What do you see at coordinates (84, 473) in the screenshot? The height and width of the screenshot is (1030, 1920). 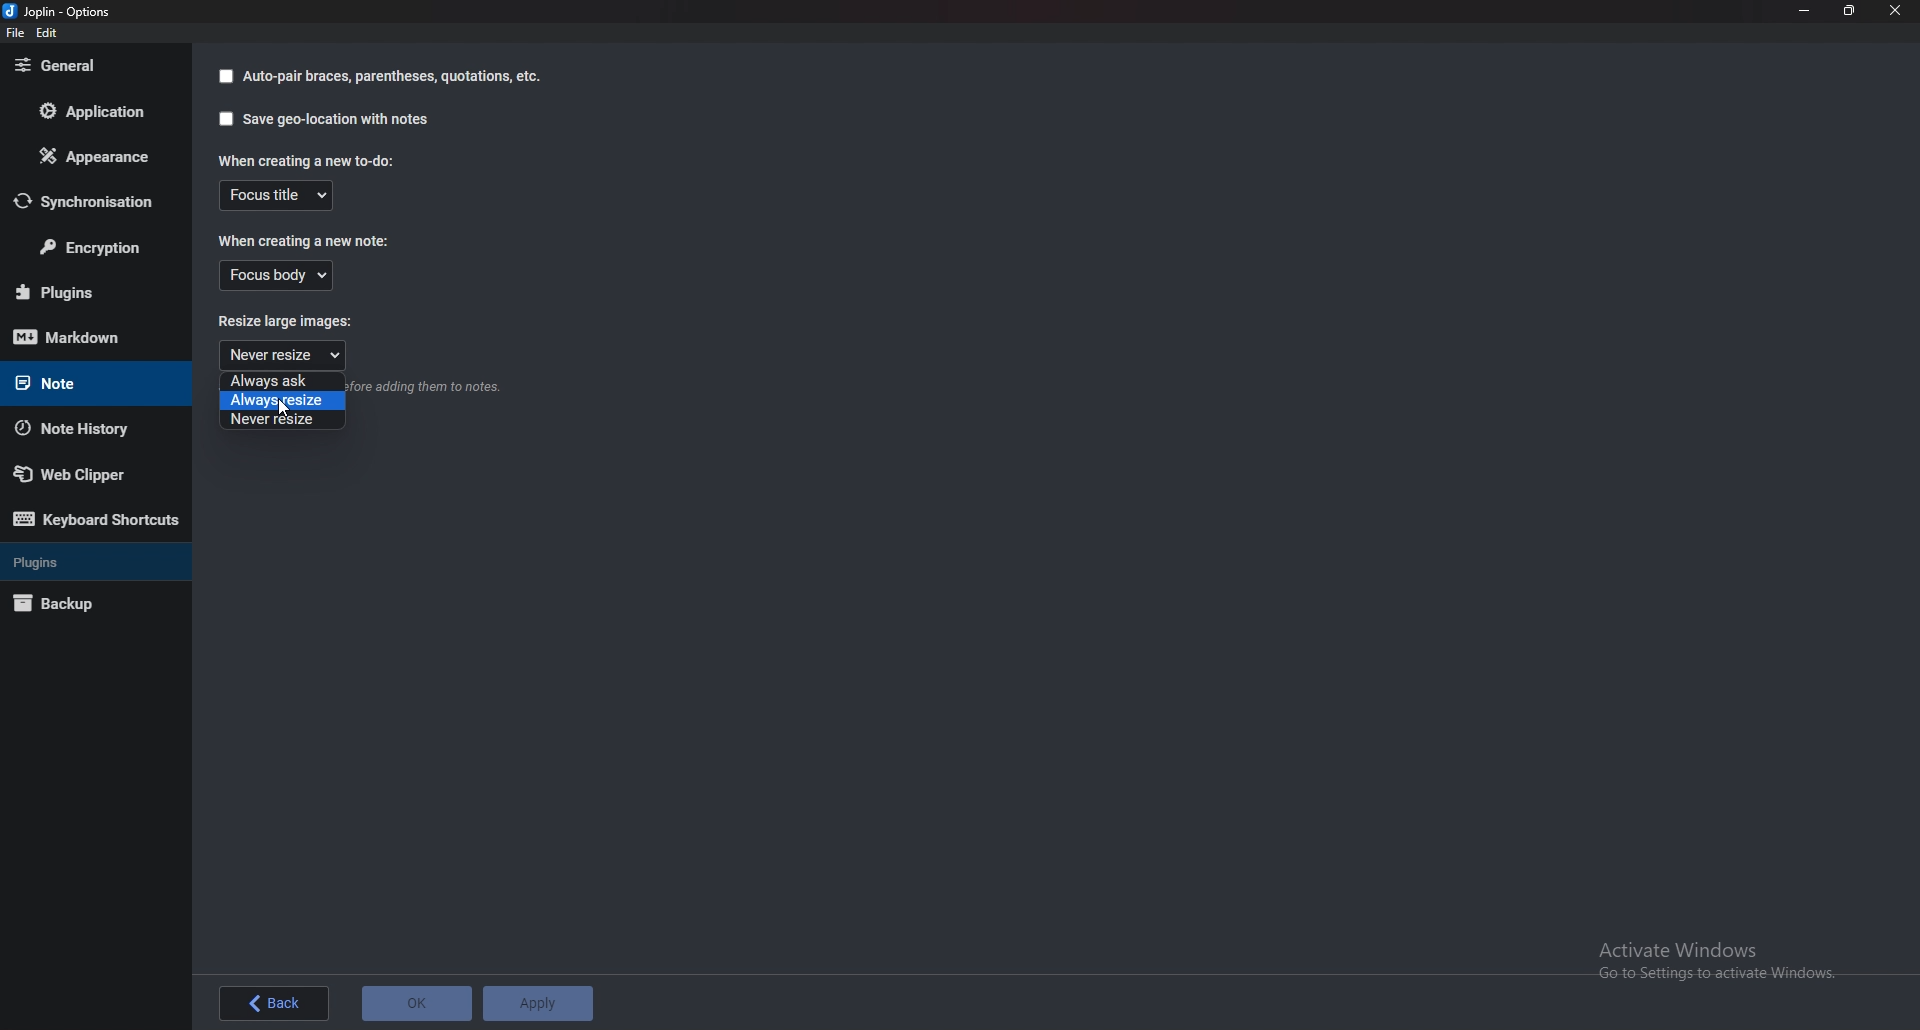 I see `Web Clipper` at bounding box center [84, 473].